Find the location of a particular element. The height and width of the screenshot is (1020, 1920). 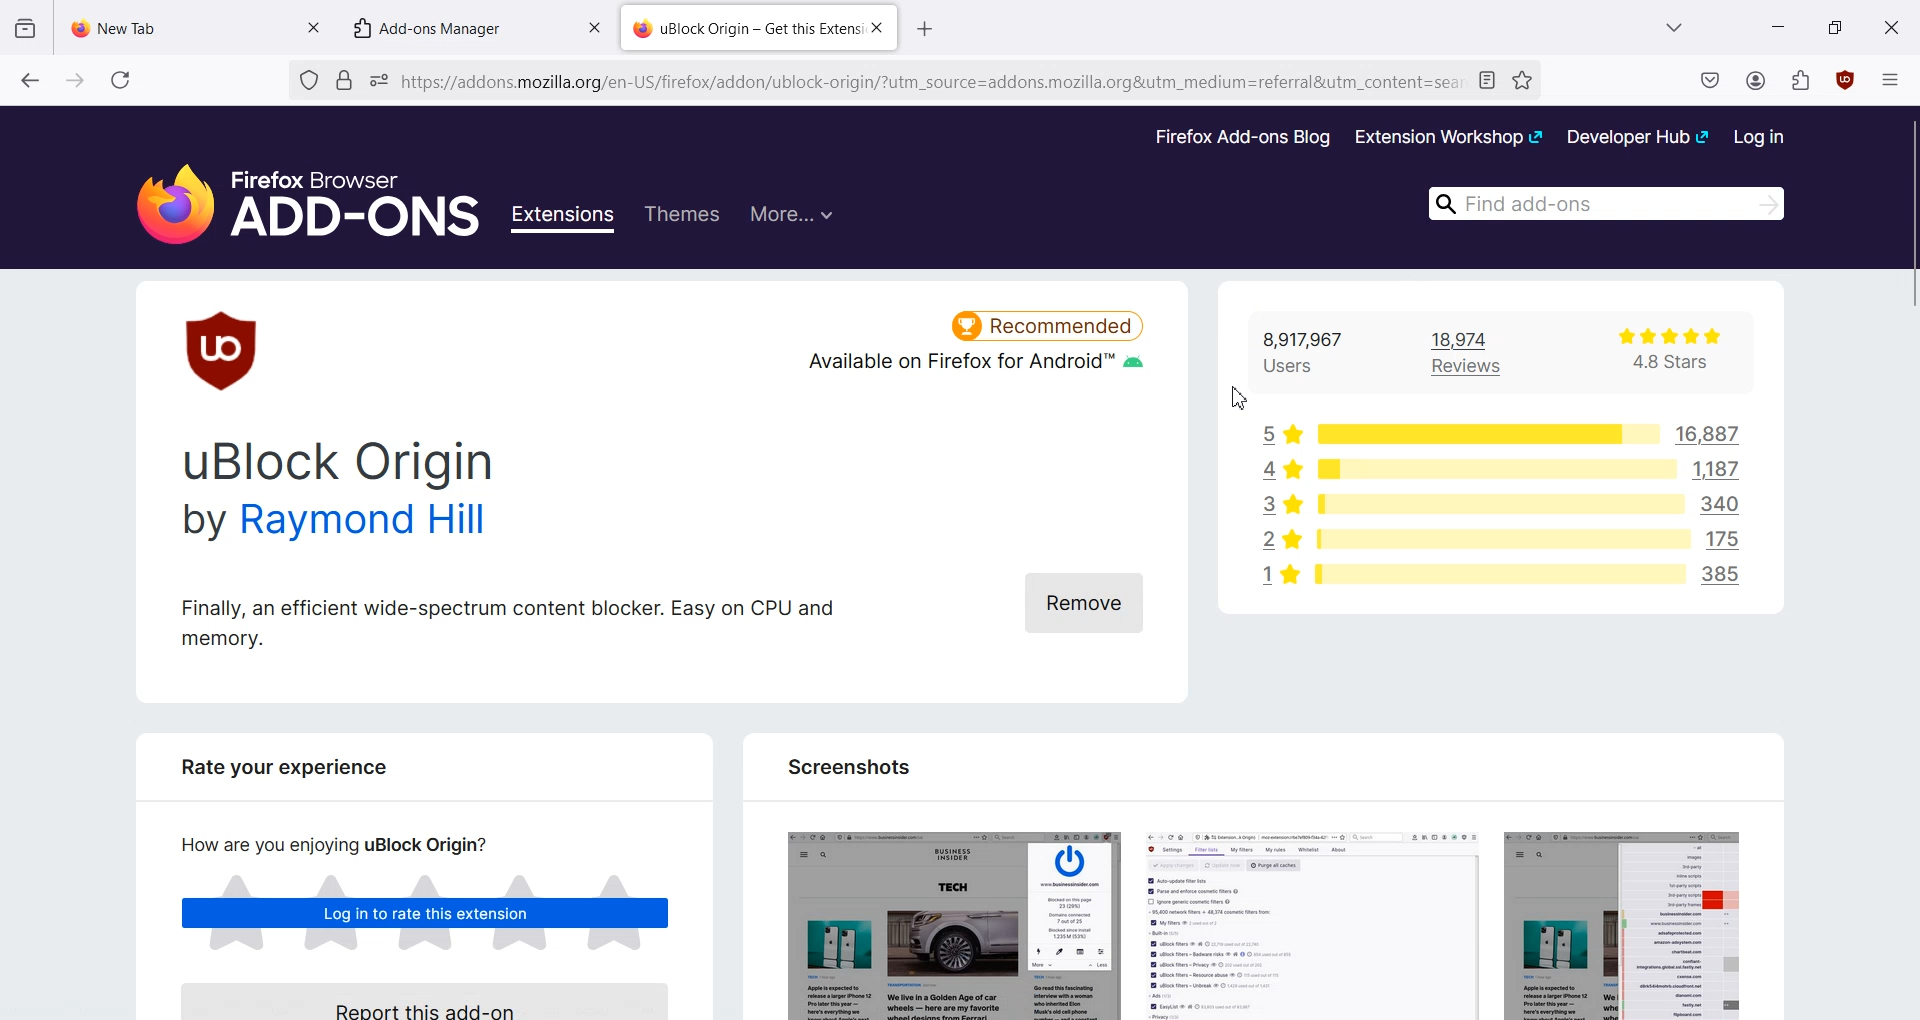

Verified by Digicert.Inc is located at coordinates (343, 81).